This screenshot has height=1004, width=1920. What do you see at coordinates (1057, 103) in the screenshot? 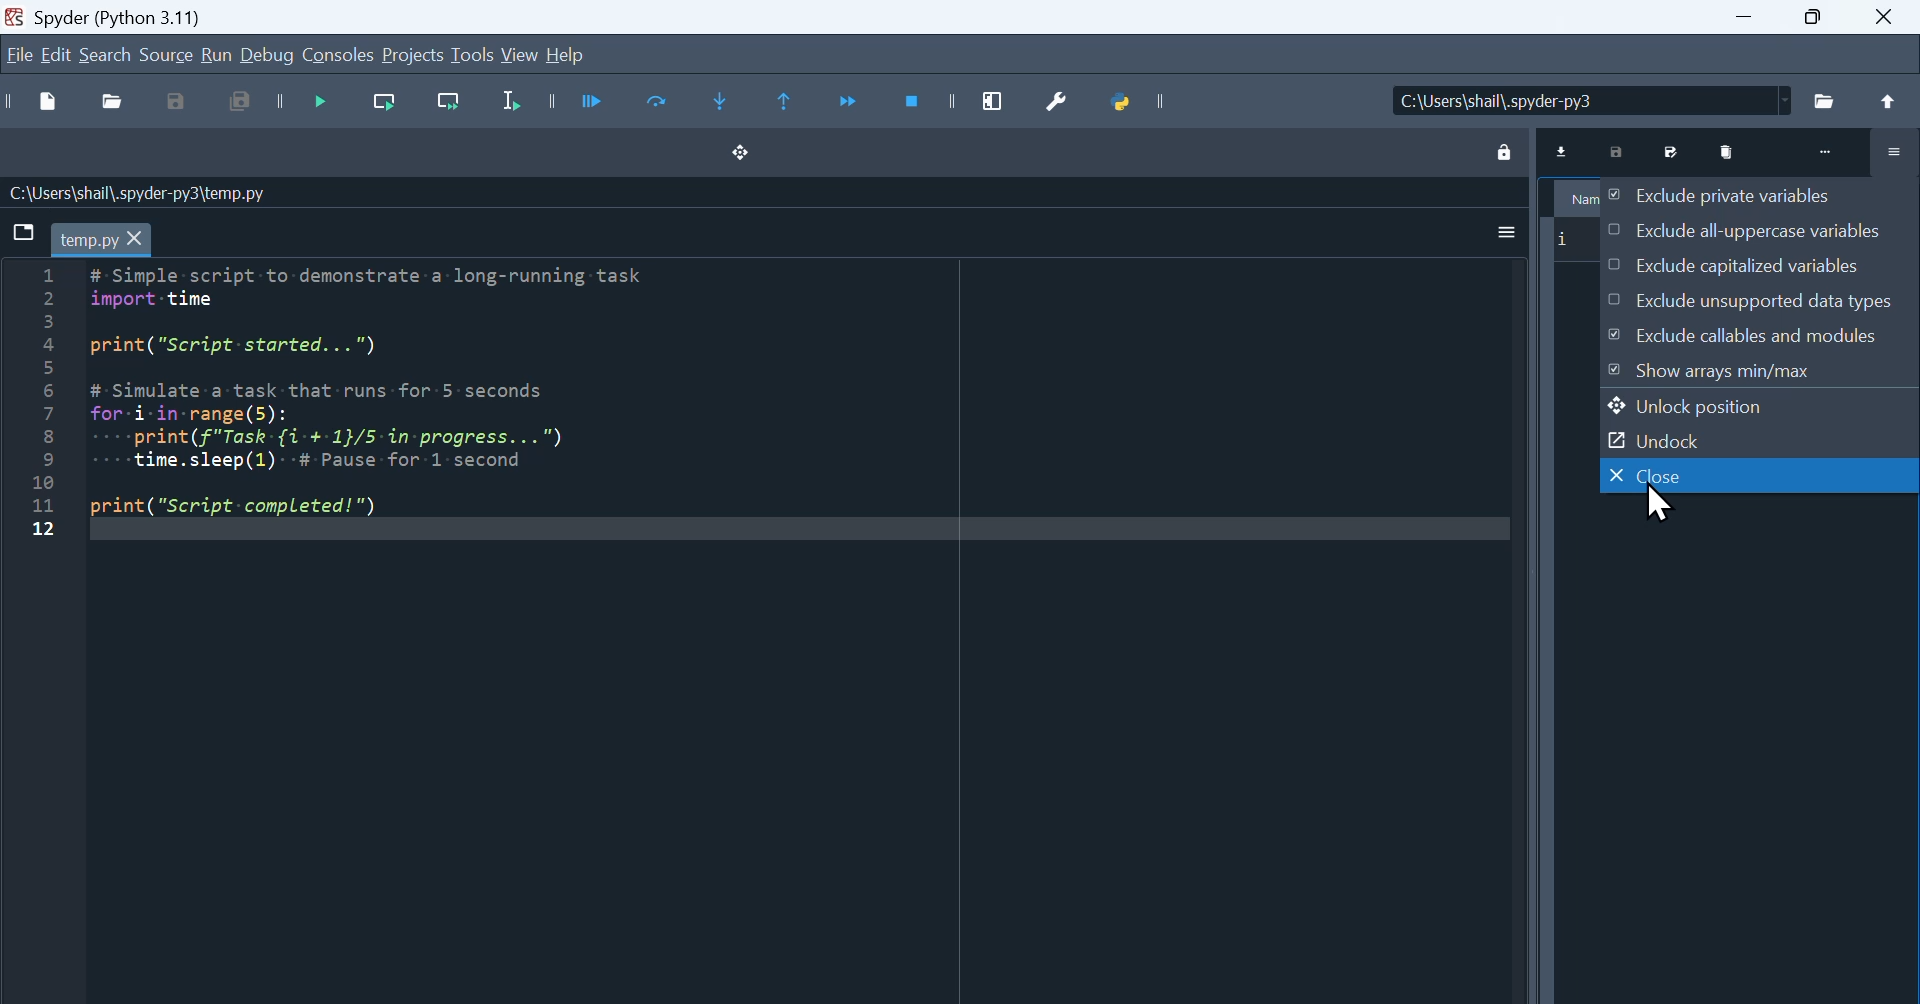
I see `Preferences` at bounding box center [1057, 103].